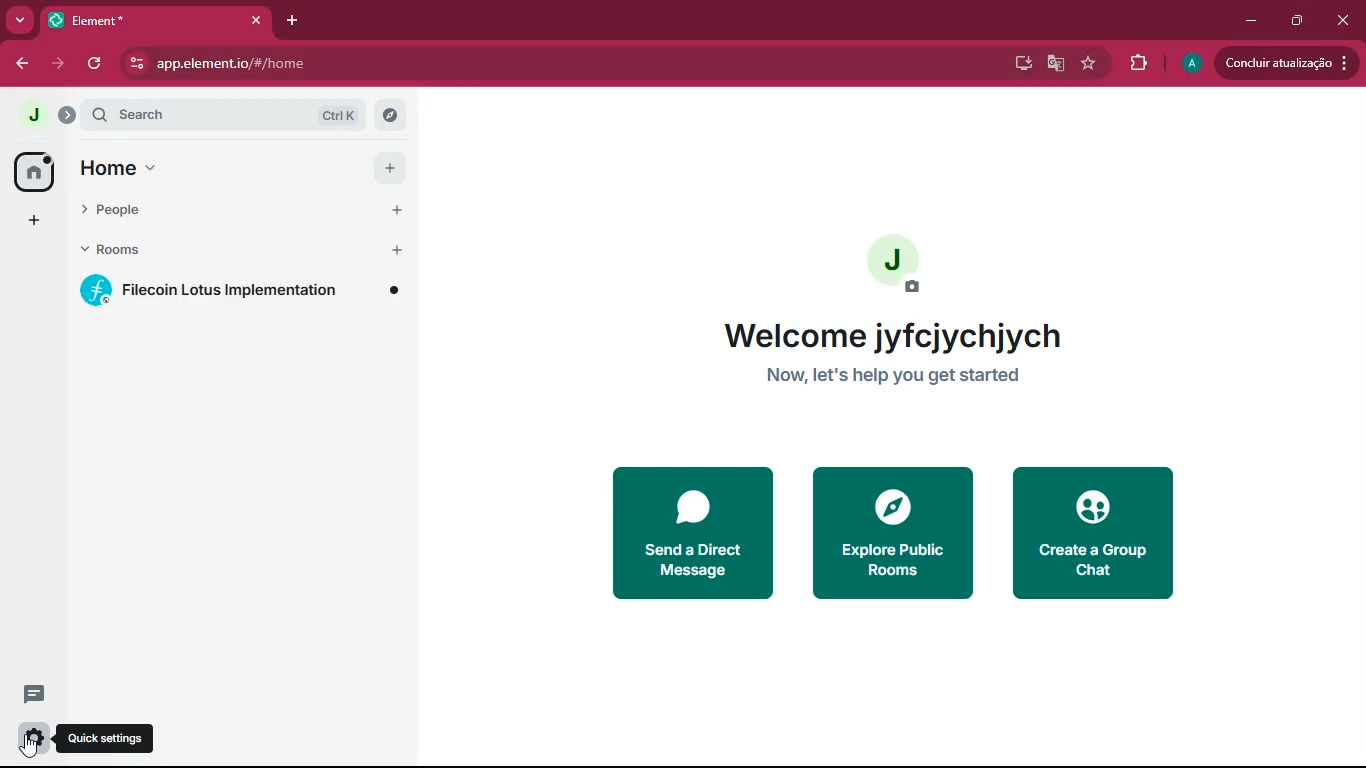  Describe the element at coordinates (398, 250) in the screenshot. I see `add room` at that location.